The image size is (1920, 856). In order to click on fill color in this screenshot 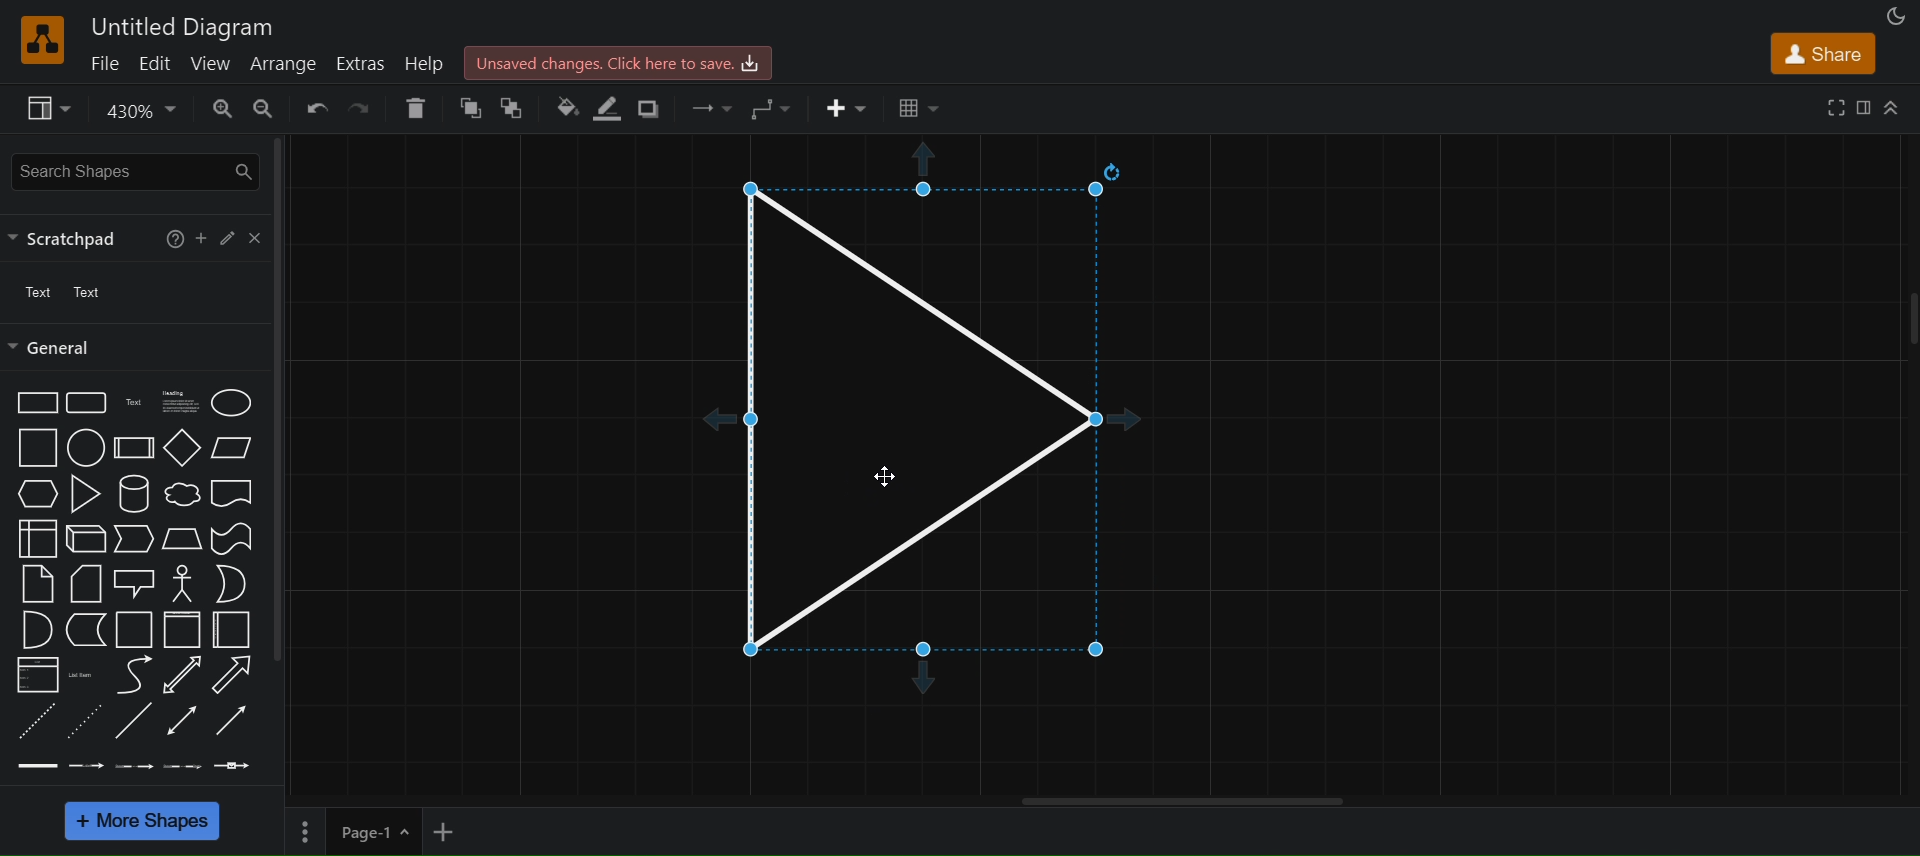, I will do `click(565, 103)`.